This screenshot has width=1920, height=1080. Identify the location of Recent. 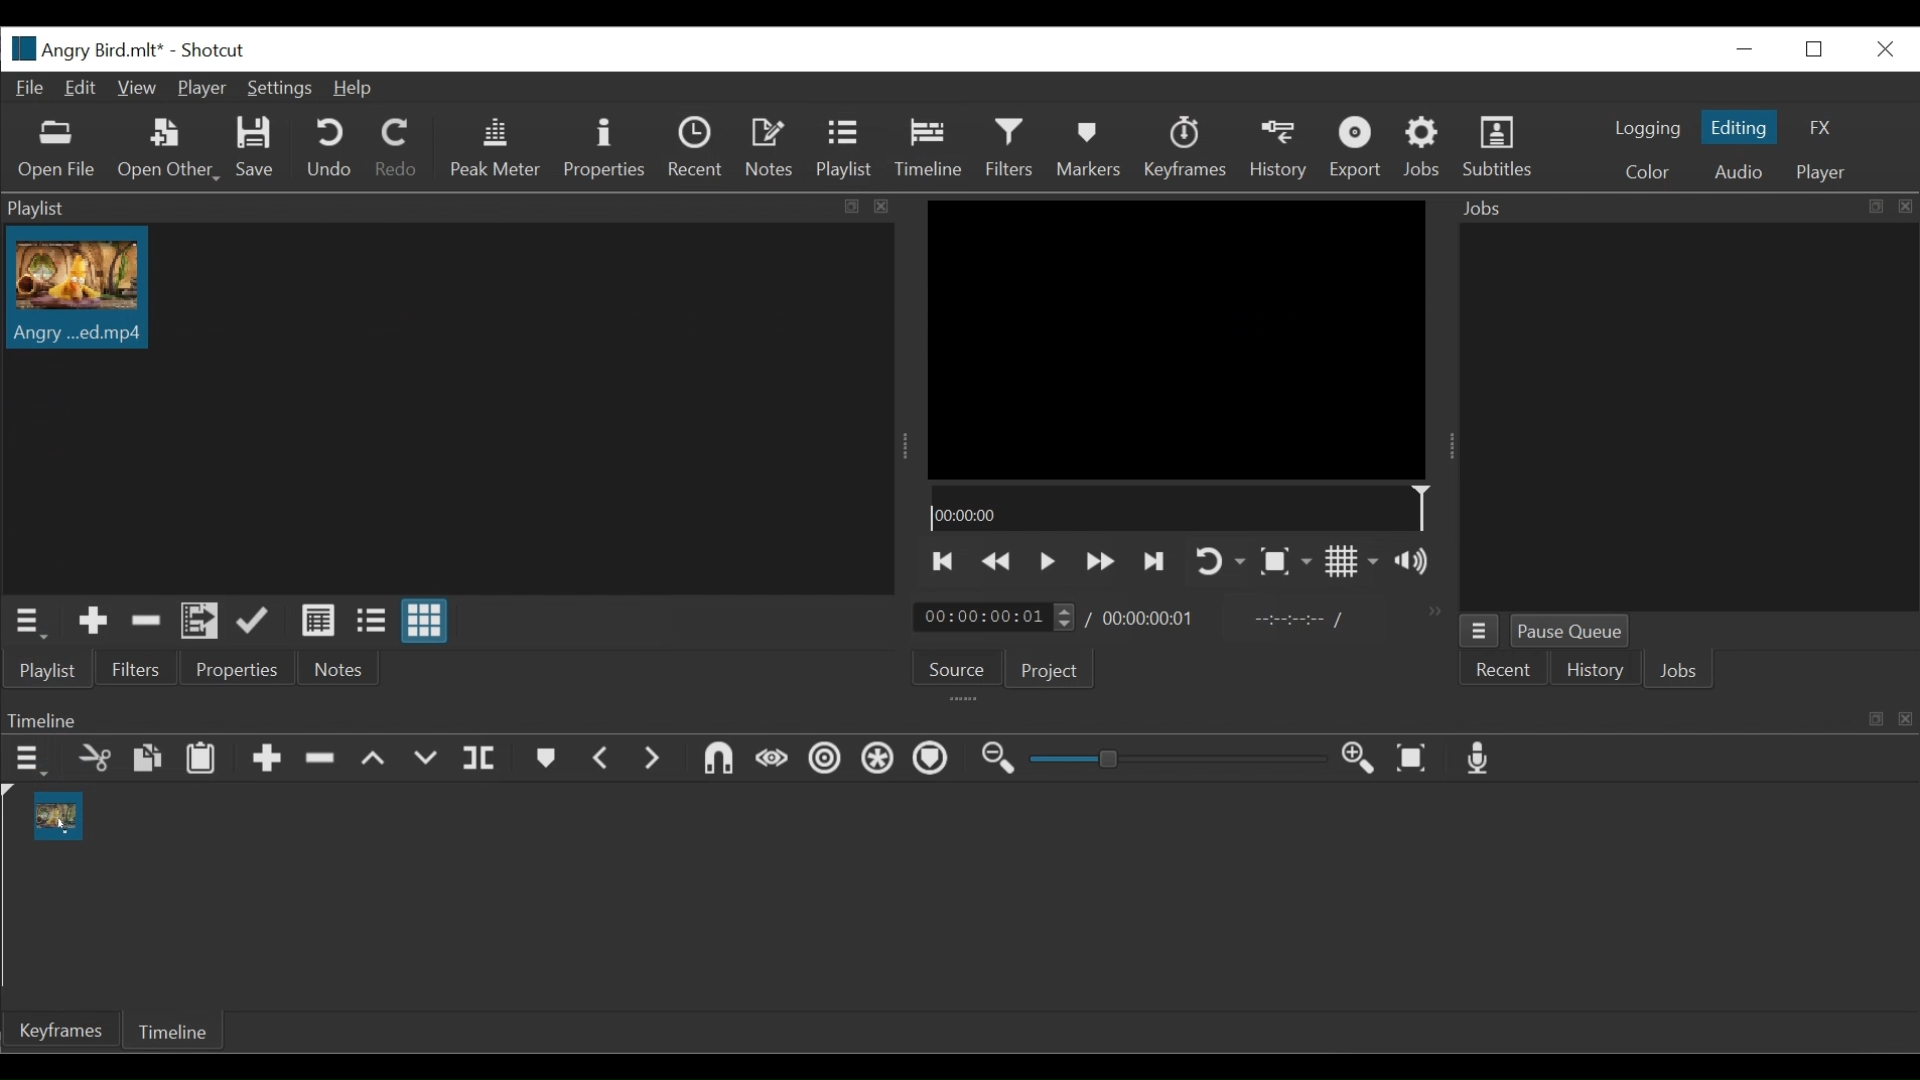
(698, 148).